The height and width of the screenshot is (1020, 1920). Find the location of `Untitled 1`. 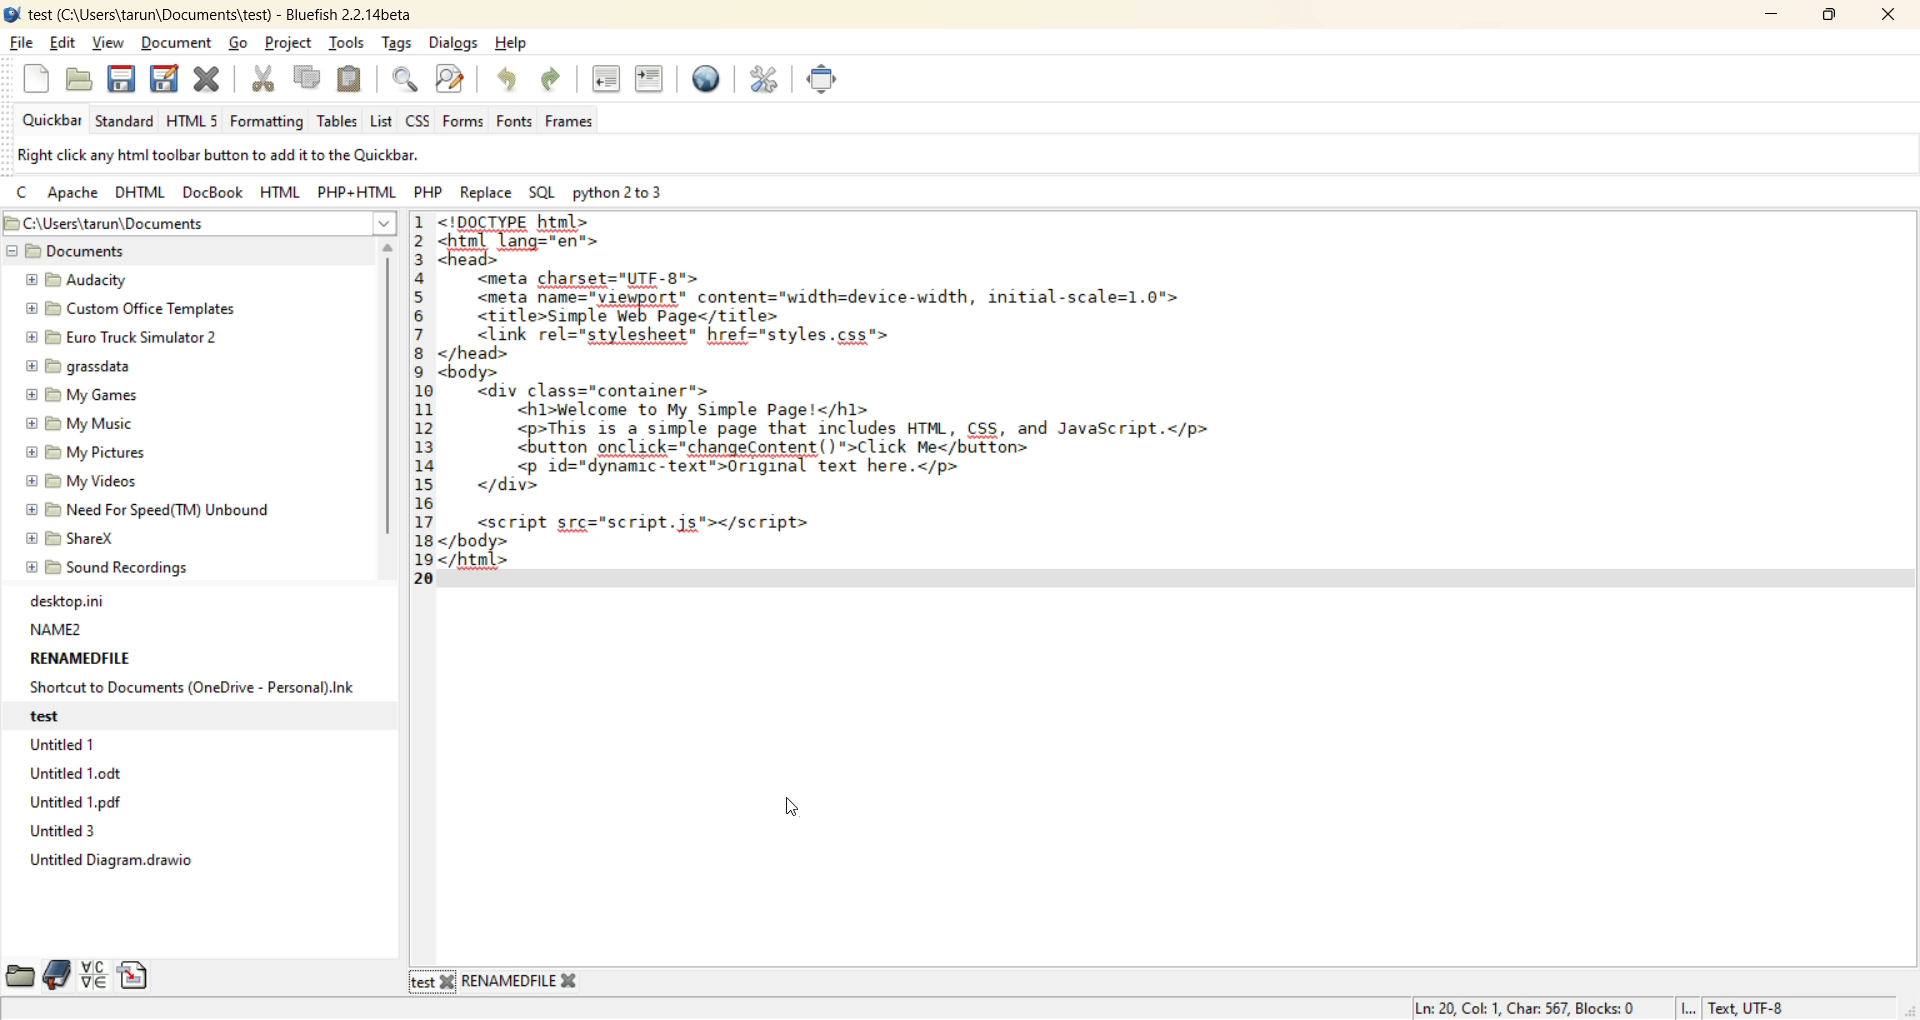

Untitled 1 is located at coordinates (68, 745).